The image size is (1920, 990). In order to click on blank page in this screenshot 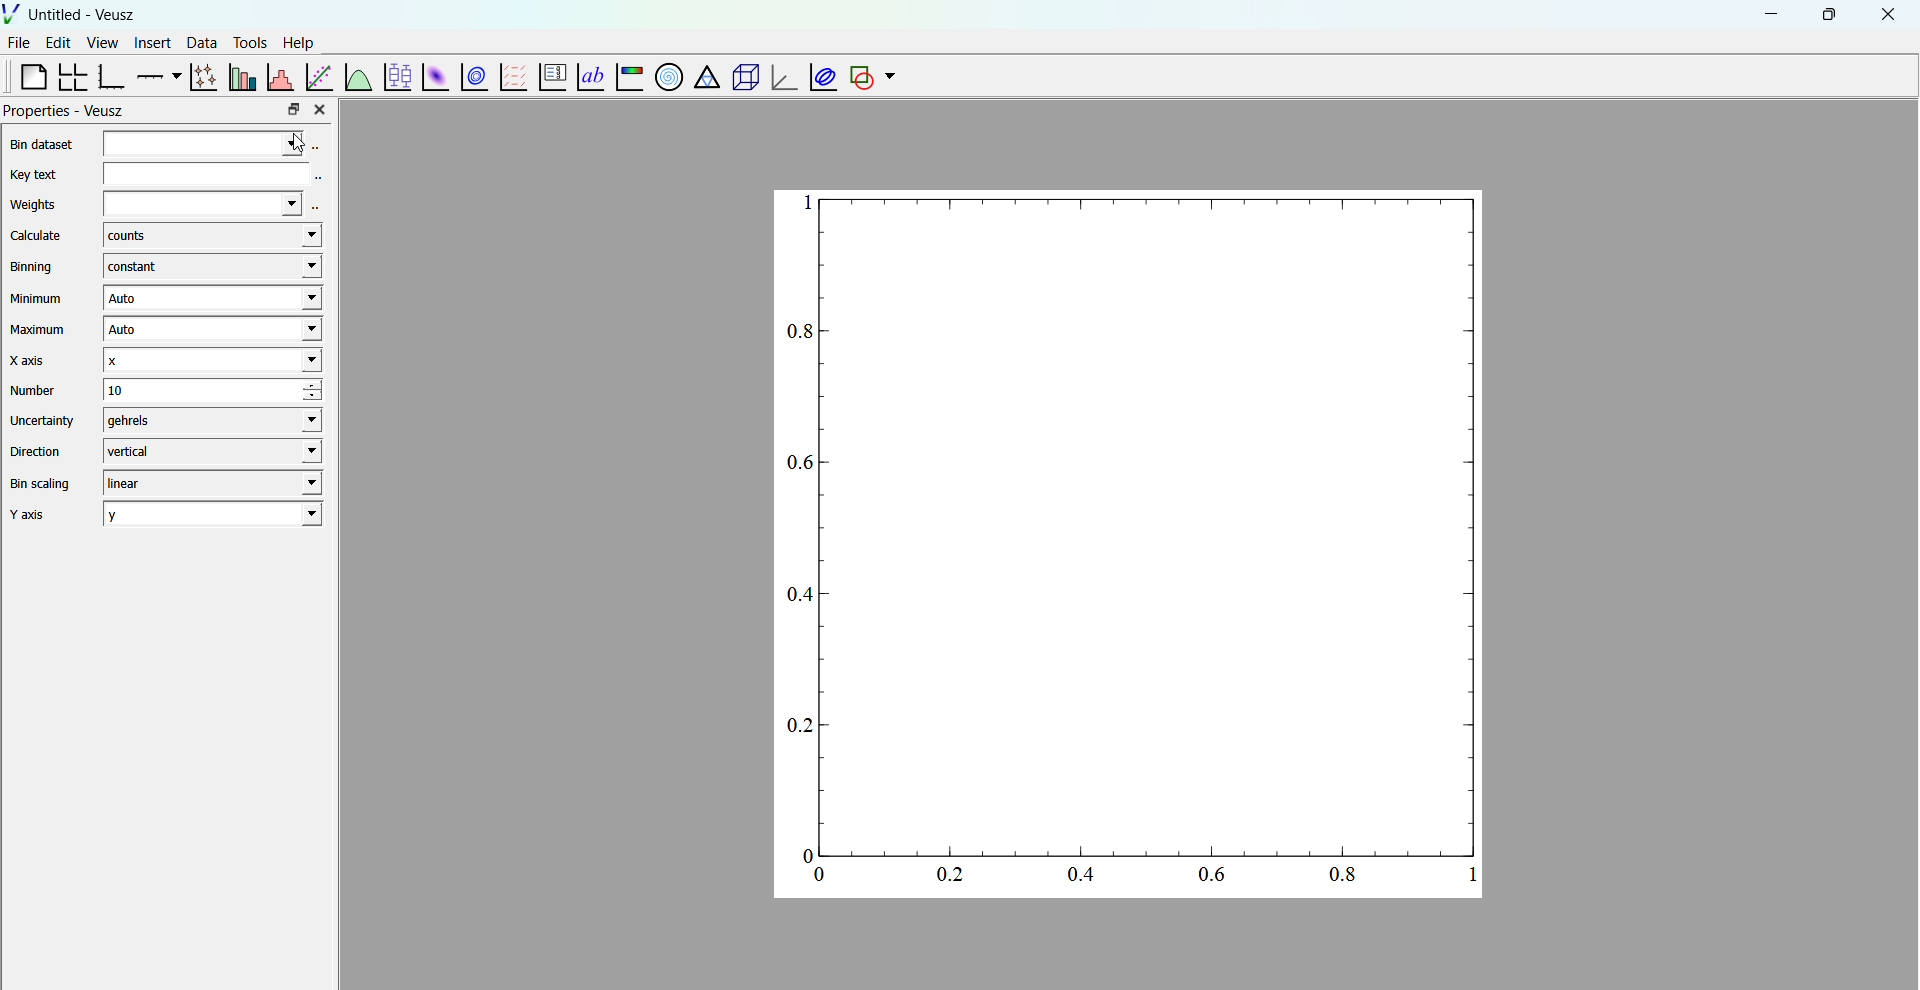, I will do `click(25, 76)`.